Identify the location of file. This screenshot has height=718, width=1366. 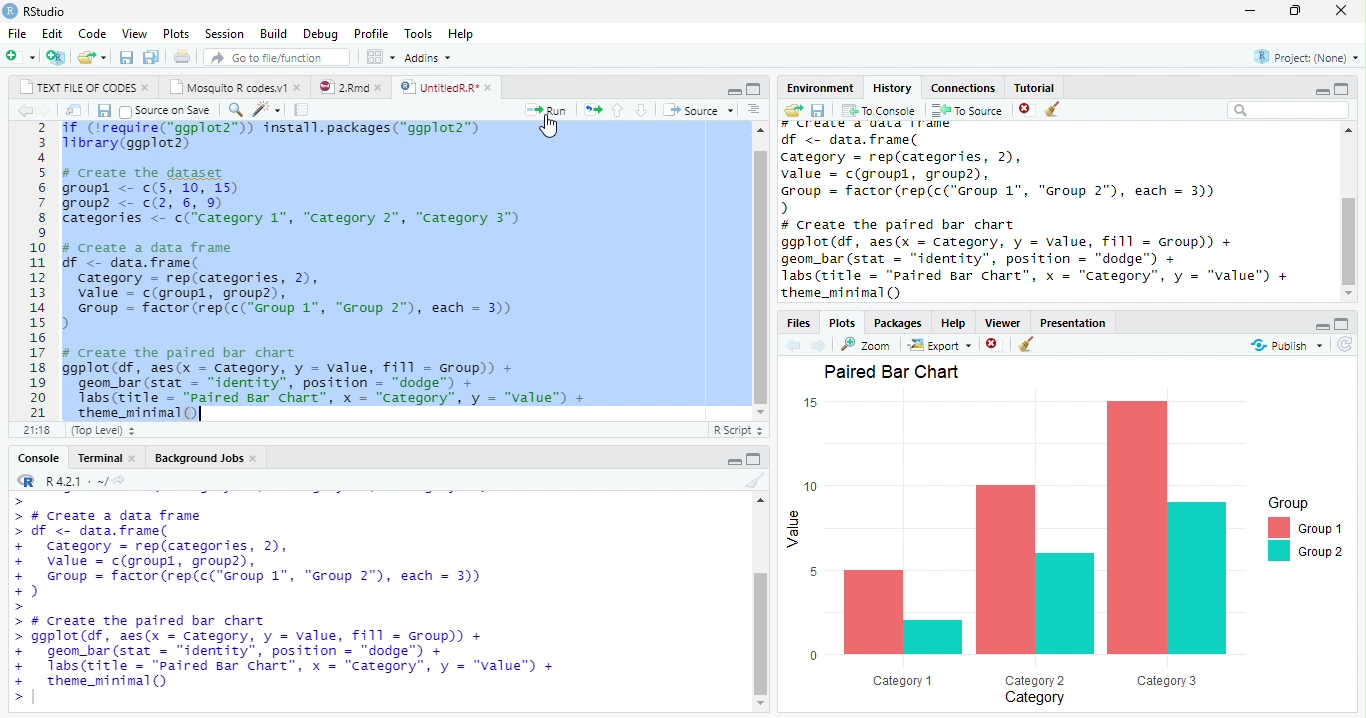
(15, 32).